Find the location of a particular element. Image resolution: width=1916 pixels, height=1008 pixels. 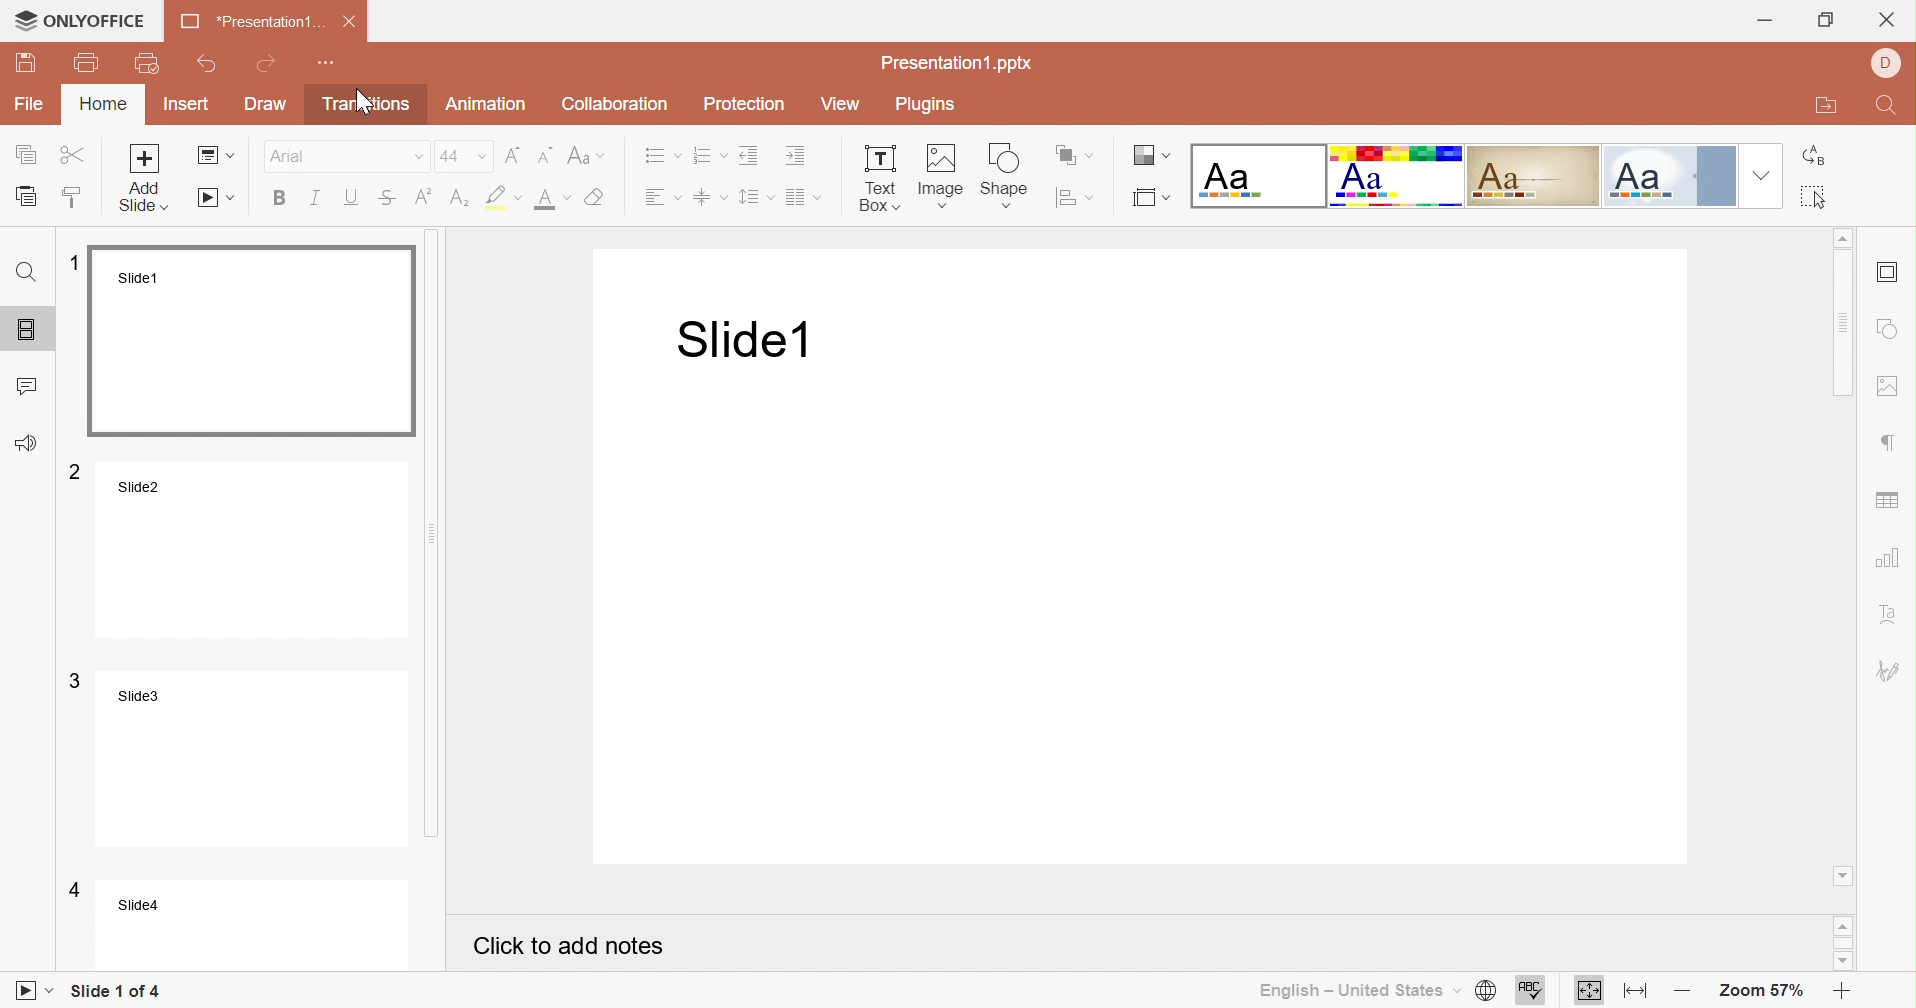

Slide1 is located at coordinates (246, 340).